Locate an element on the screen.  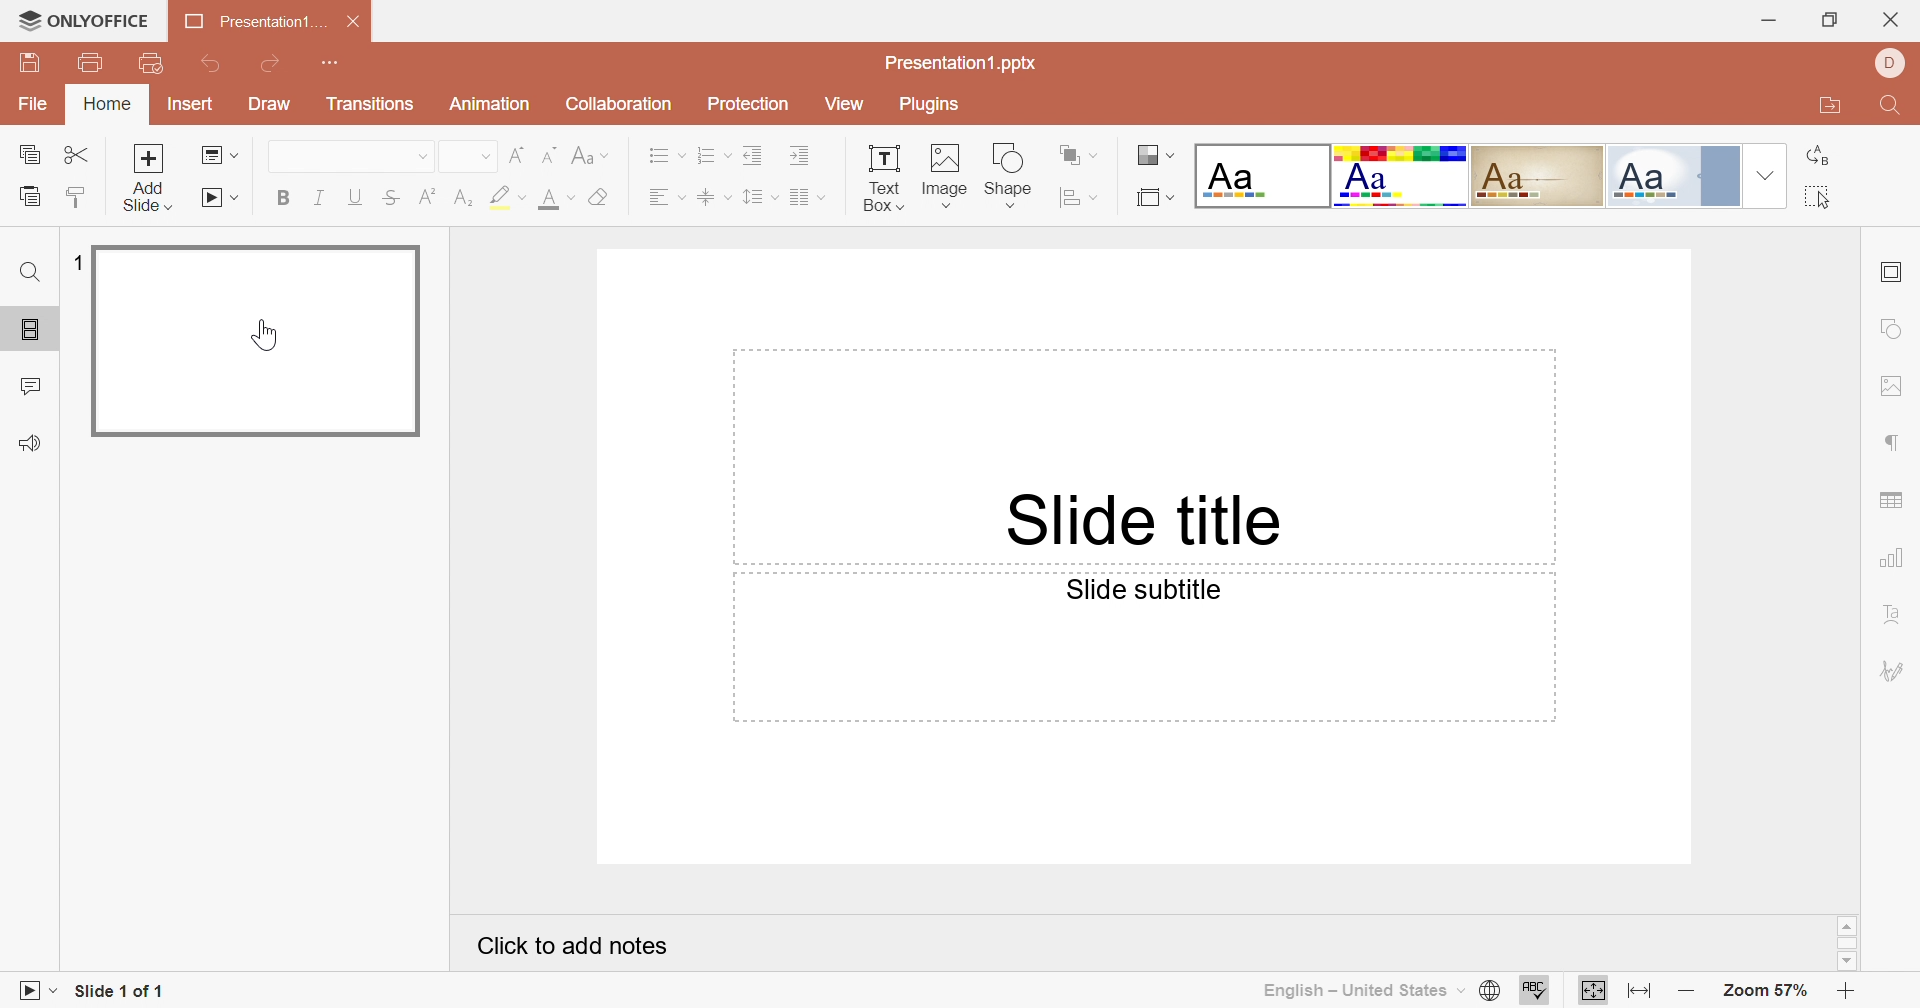
shape settings is located at coordinates (1893, 330).